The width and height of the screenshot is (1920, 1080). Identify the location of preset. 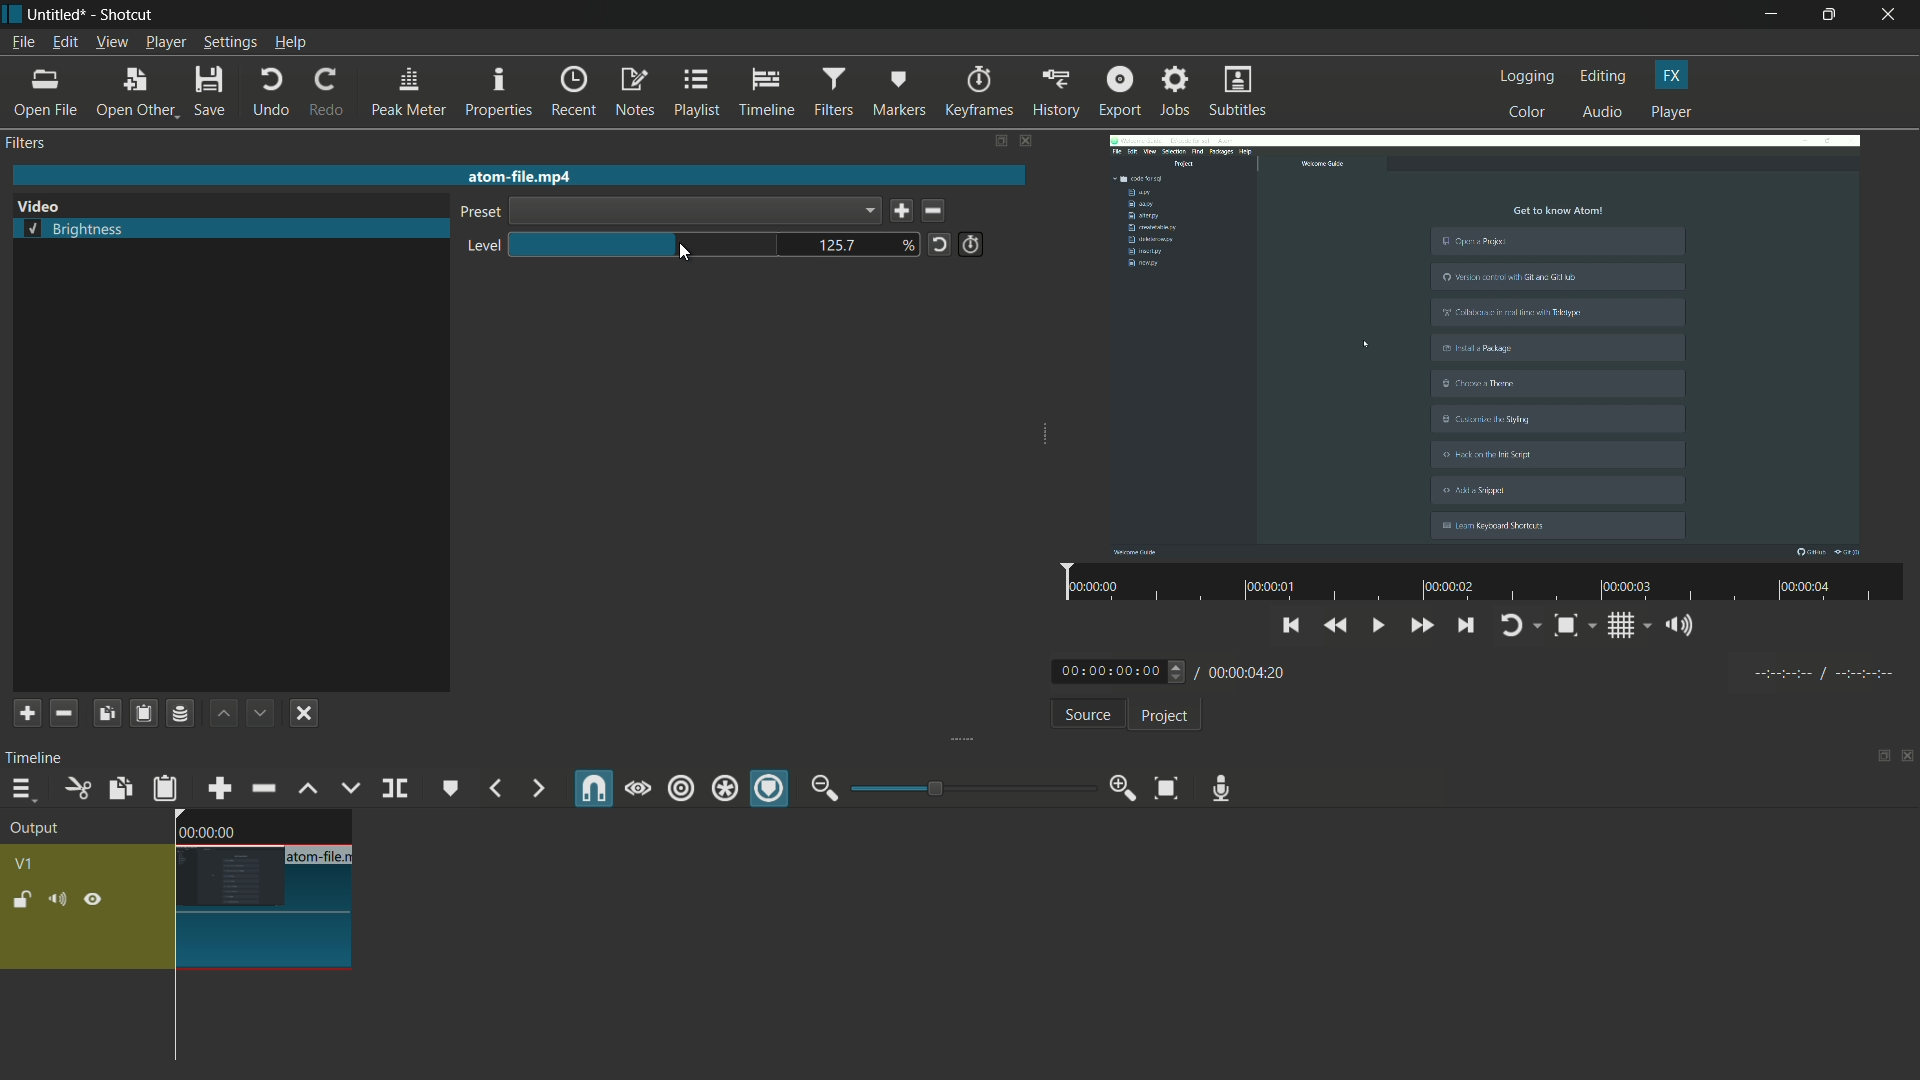
(477, 214).